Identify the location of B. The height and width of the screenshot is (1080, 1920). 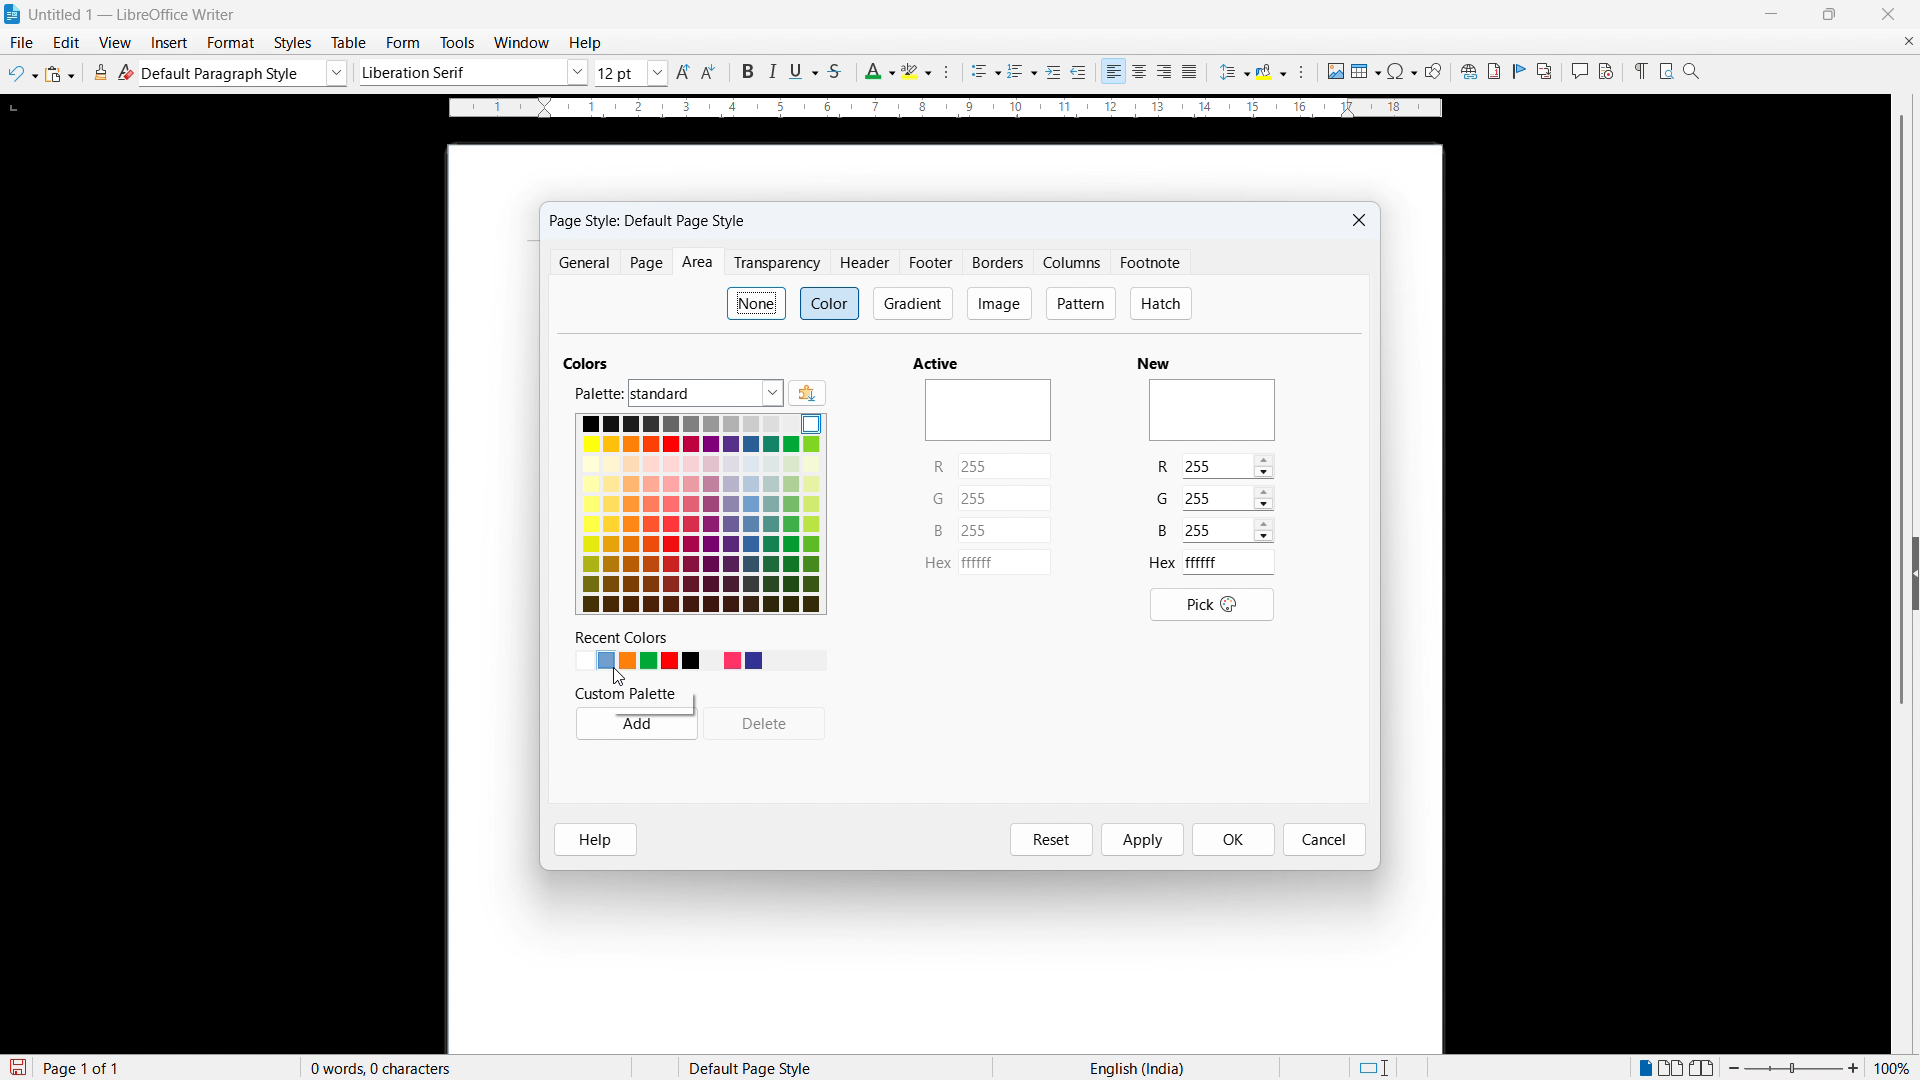
(1161, 531).